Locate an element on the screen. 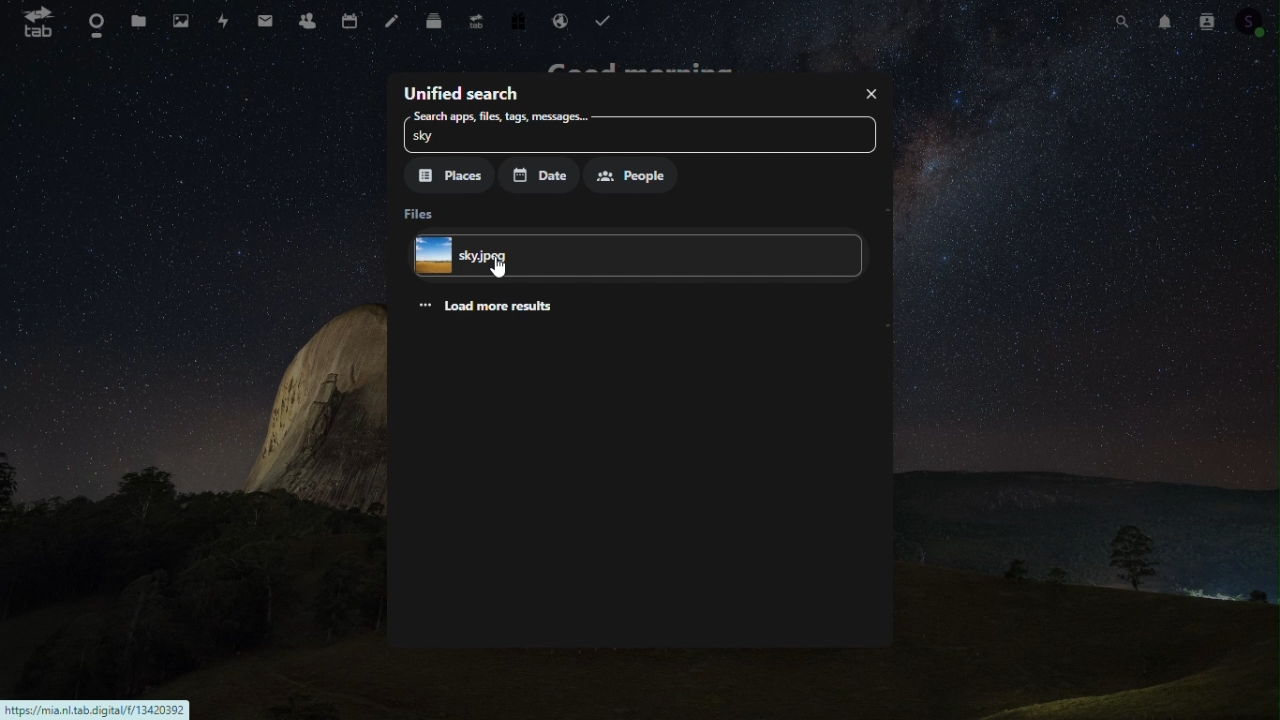 This screenshot has width=1280, height=720. Load more results is located at coordinates (498, 305).